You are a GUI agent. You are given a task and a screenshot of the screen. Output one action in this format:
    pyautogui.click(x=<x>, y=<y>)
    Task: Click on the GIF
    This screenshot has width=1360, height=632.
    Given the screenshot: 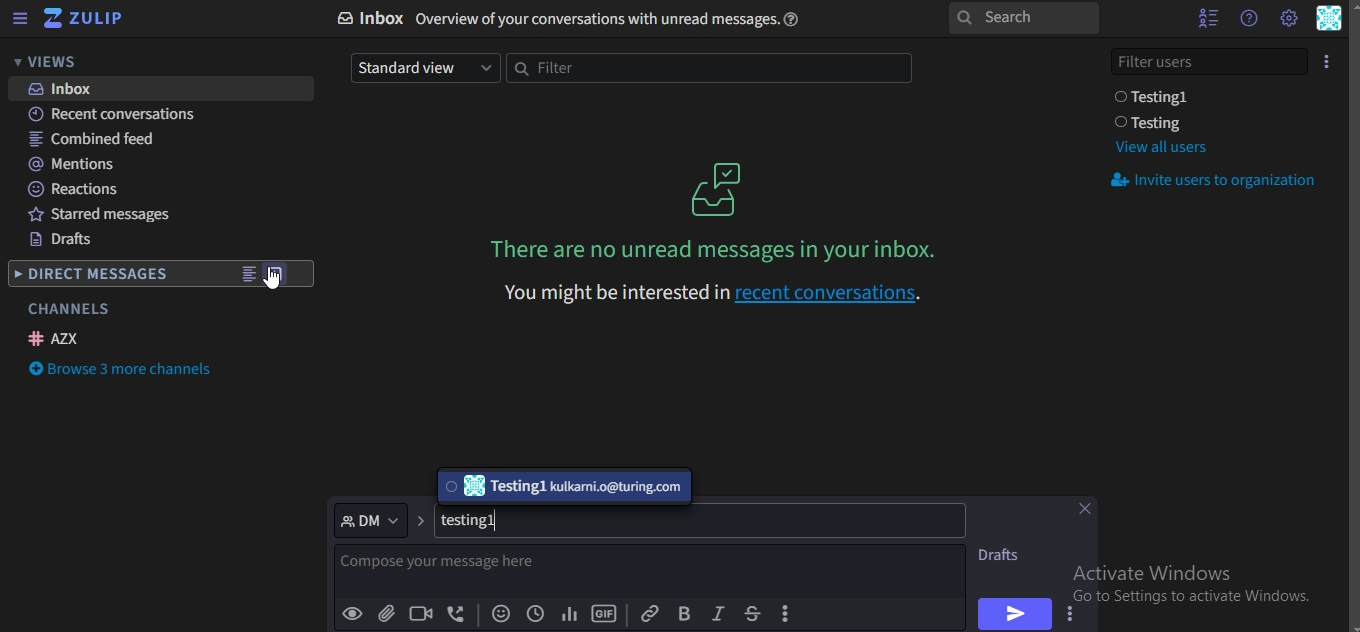 What is the action you would take?
    pyautogui.click(x=604, y=614)
    